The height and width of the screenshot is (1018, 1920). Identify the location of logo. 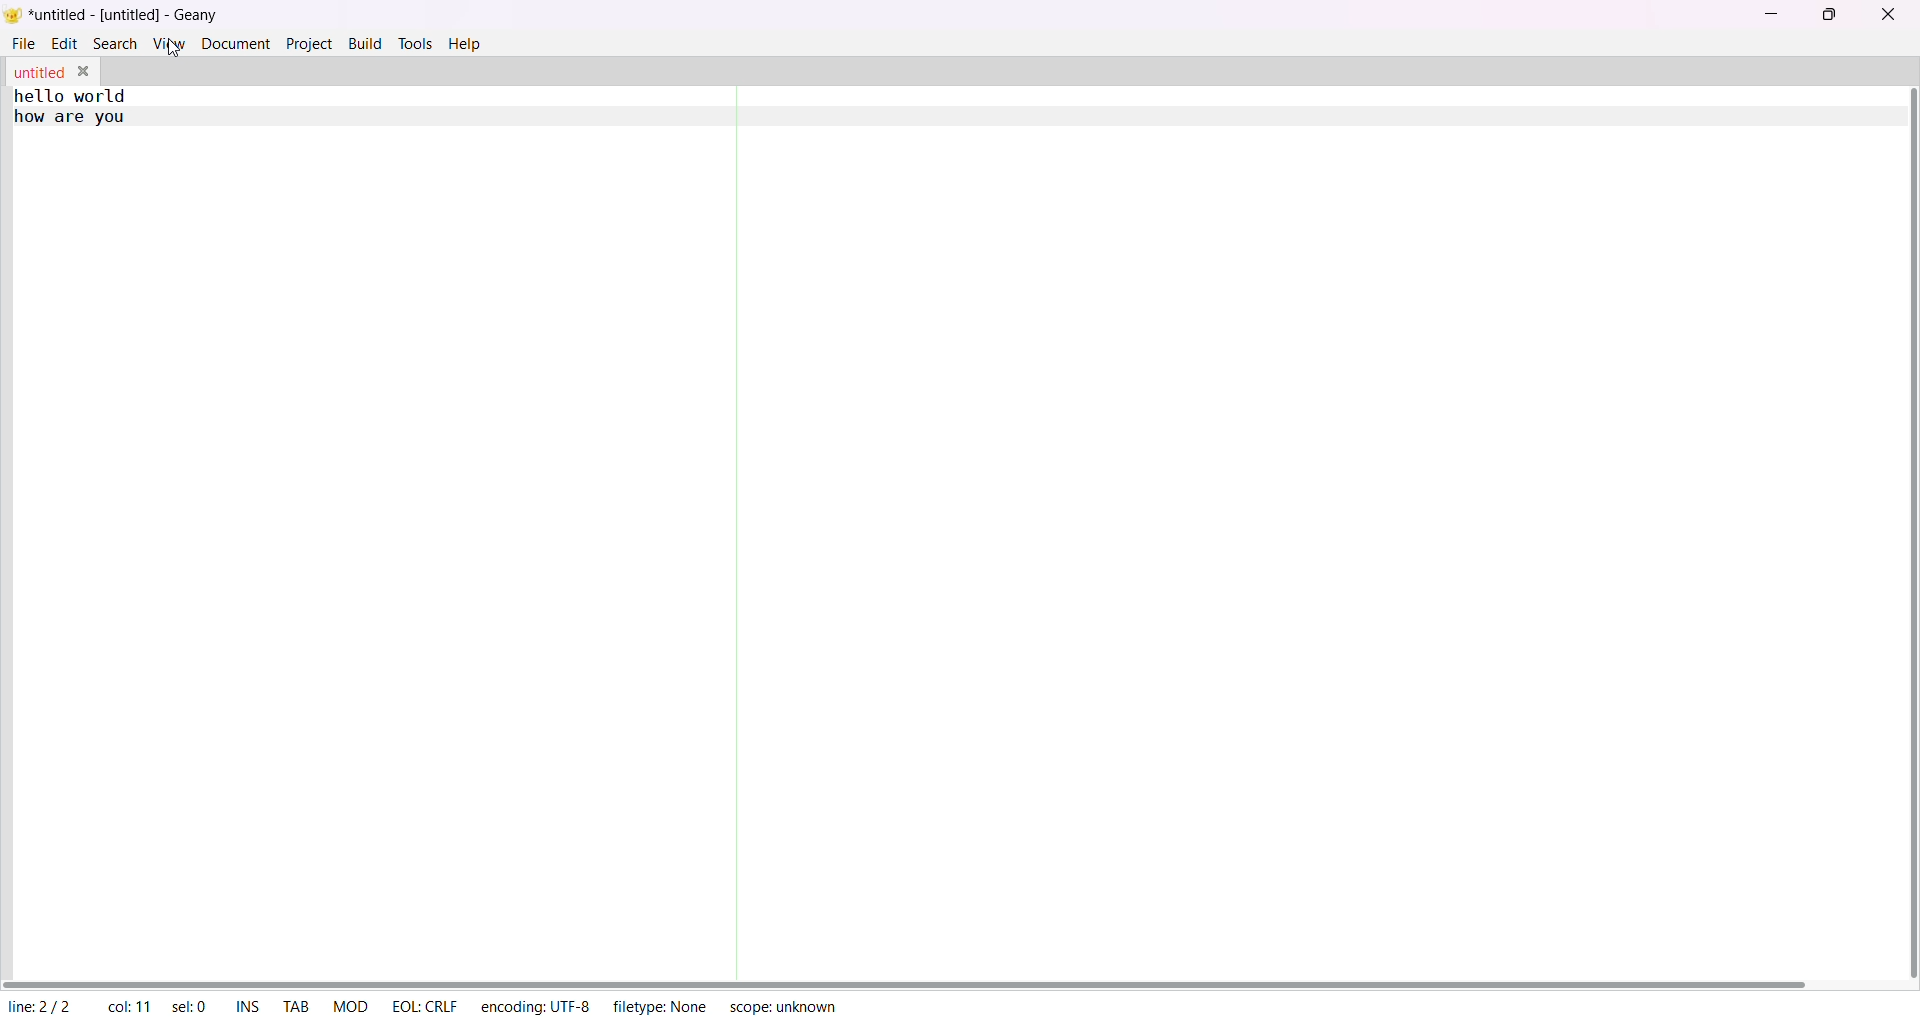
(15, 14).